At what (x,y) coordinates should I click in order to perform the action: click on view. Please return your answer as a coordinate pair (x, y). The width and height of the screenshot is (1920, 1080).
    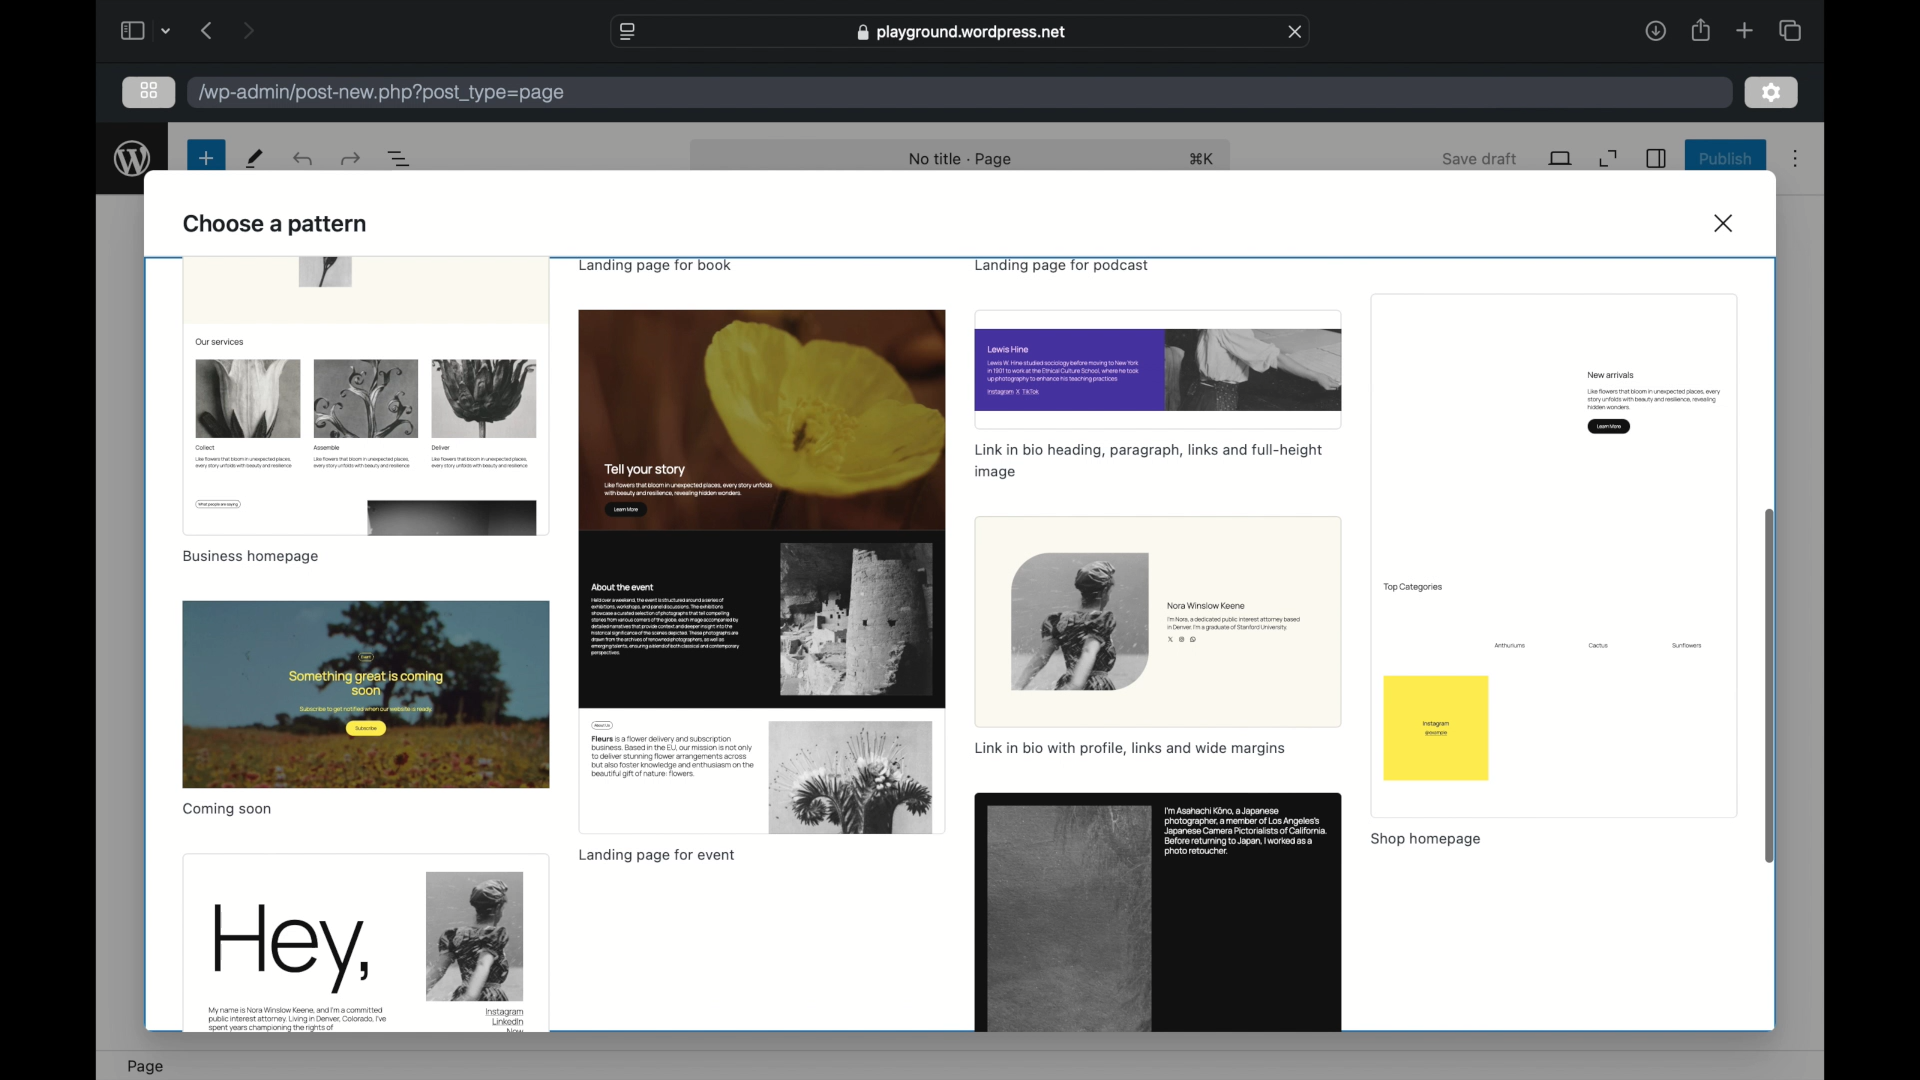
    Looking at the image, I should click on (1560, 157).